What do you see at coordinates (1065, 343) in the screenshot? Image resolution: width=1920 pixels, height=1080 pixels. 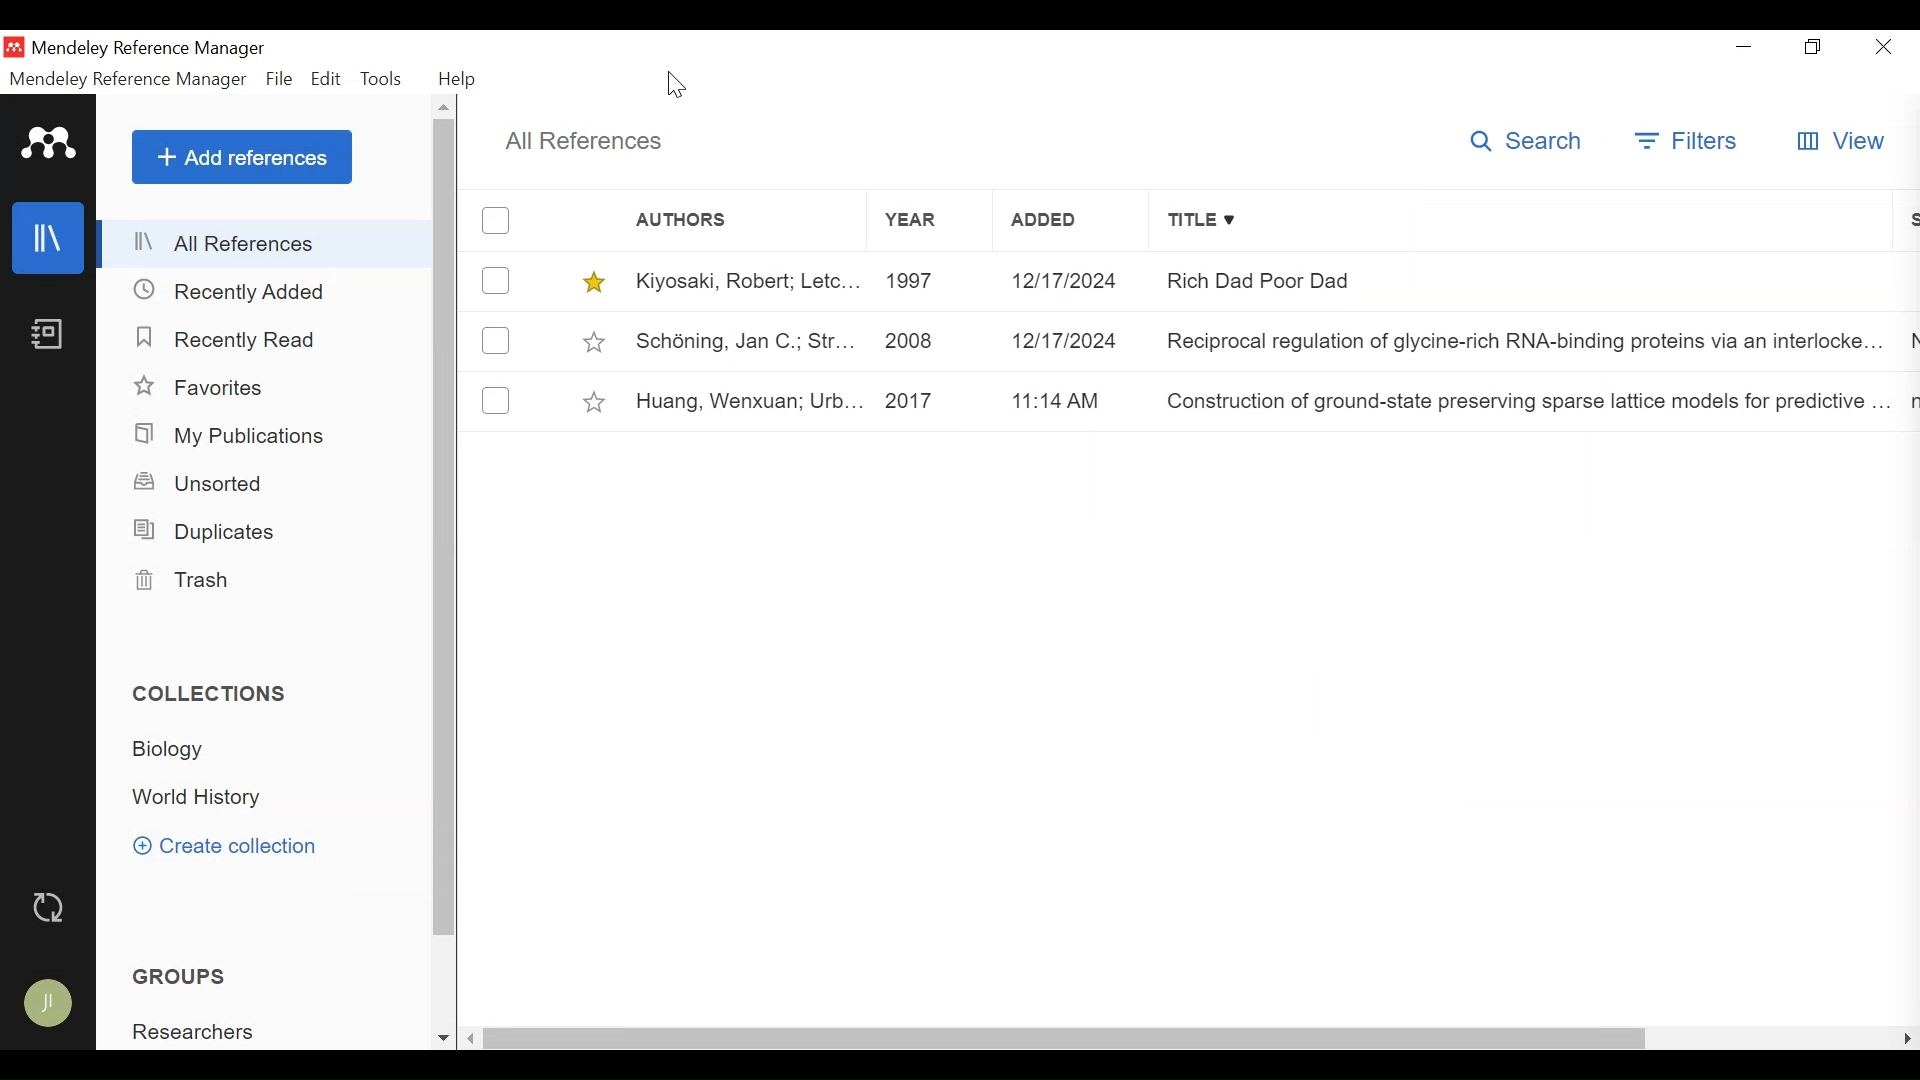 I see `12/17/2024` at bounding box center [1065, 343].